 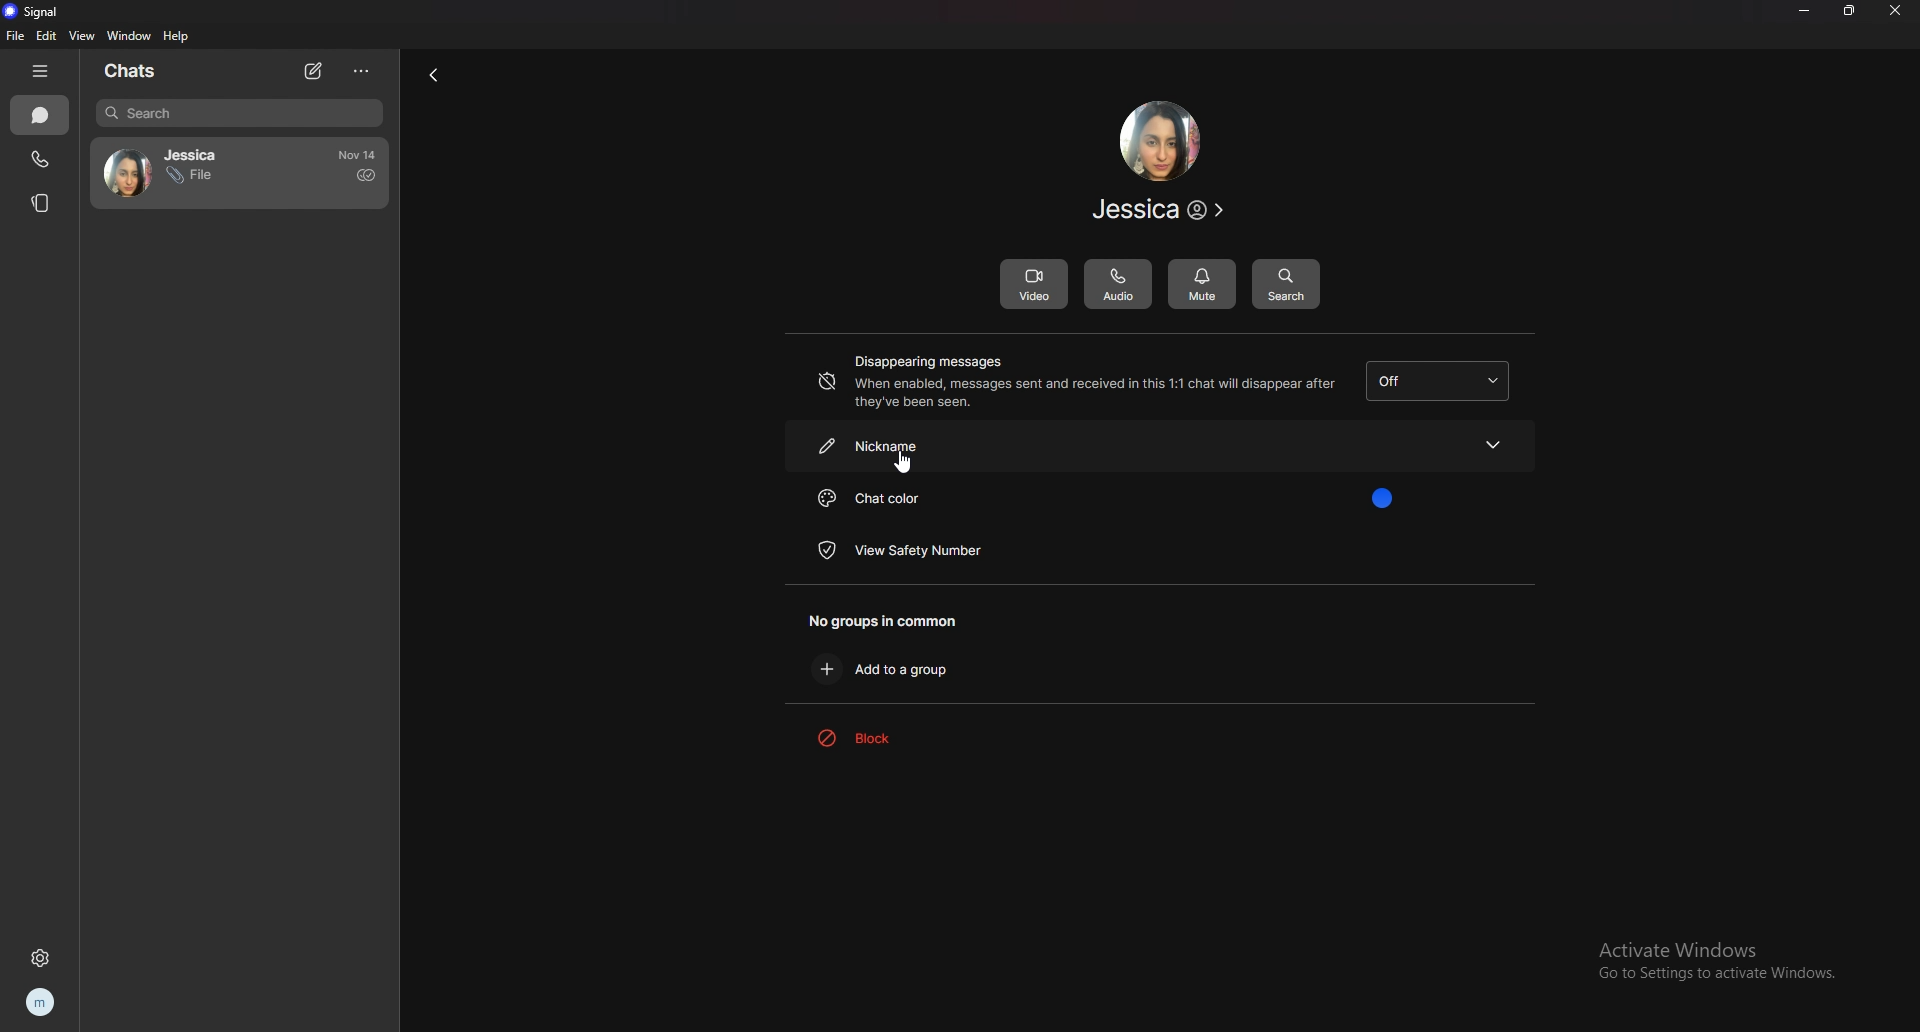 I want to click on options, so click(x=365, y=70).